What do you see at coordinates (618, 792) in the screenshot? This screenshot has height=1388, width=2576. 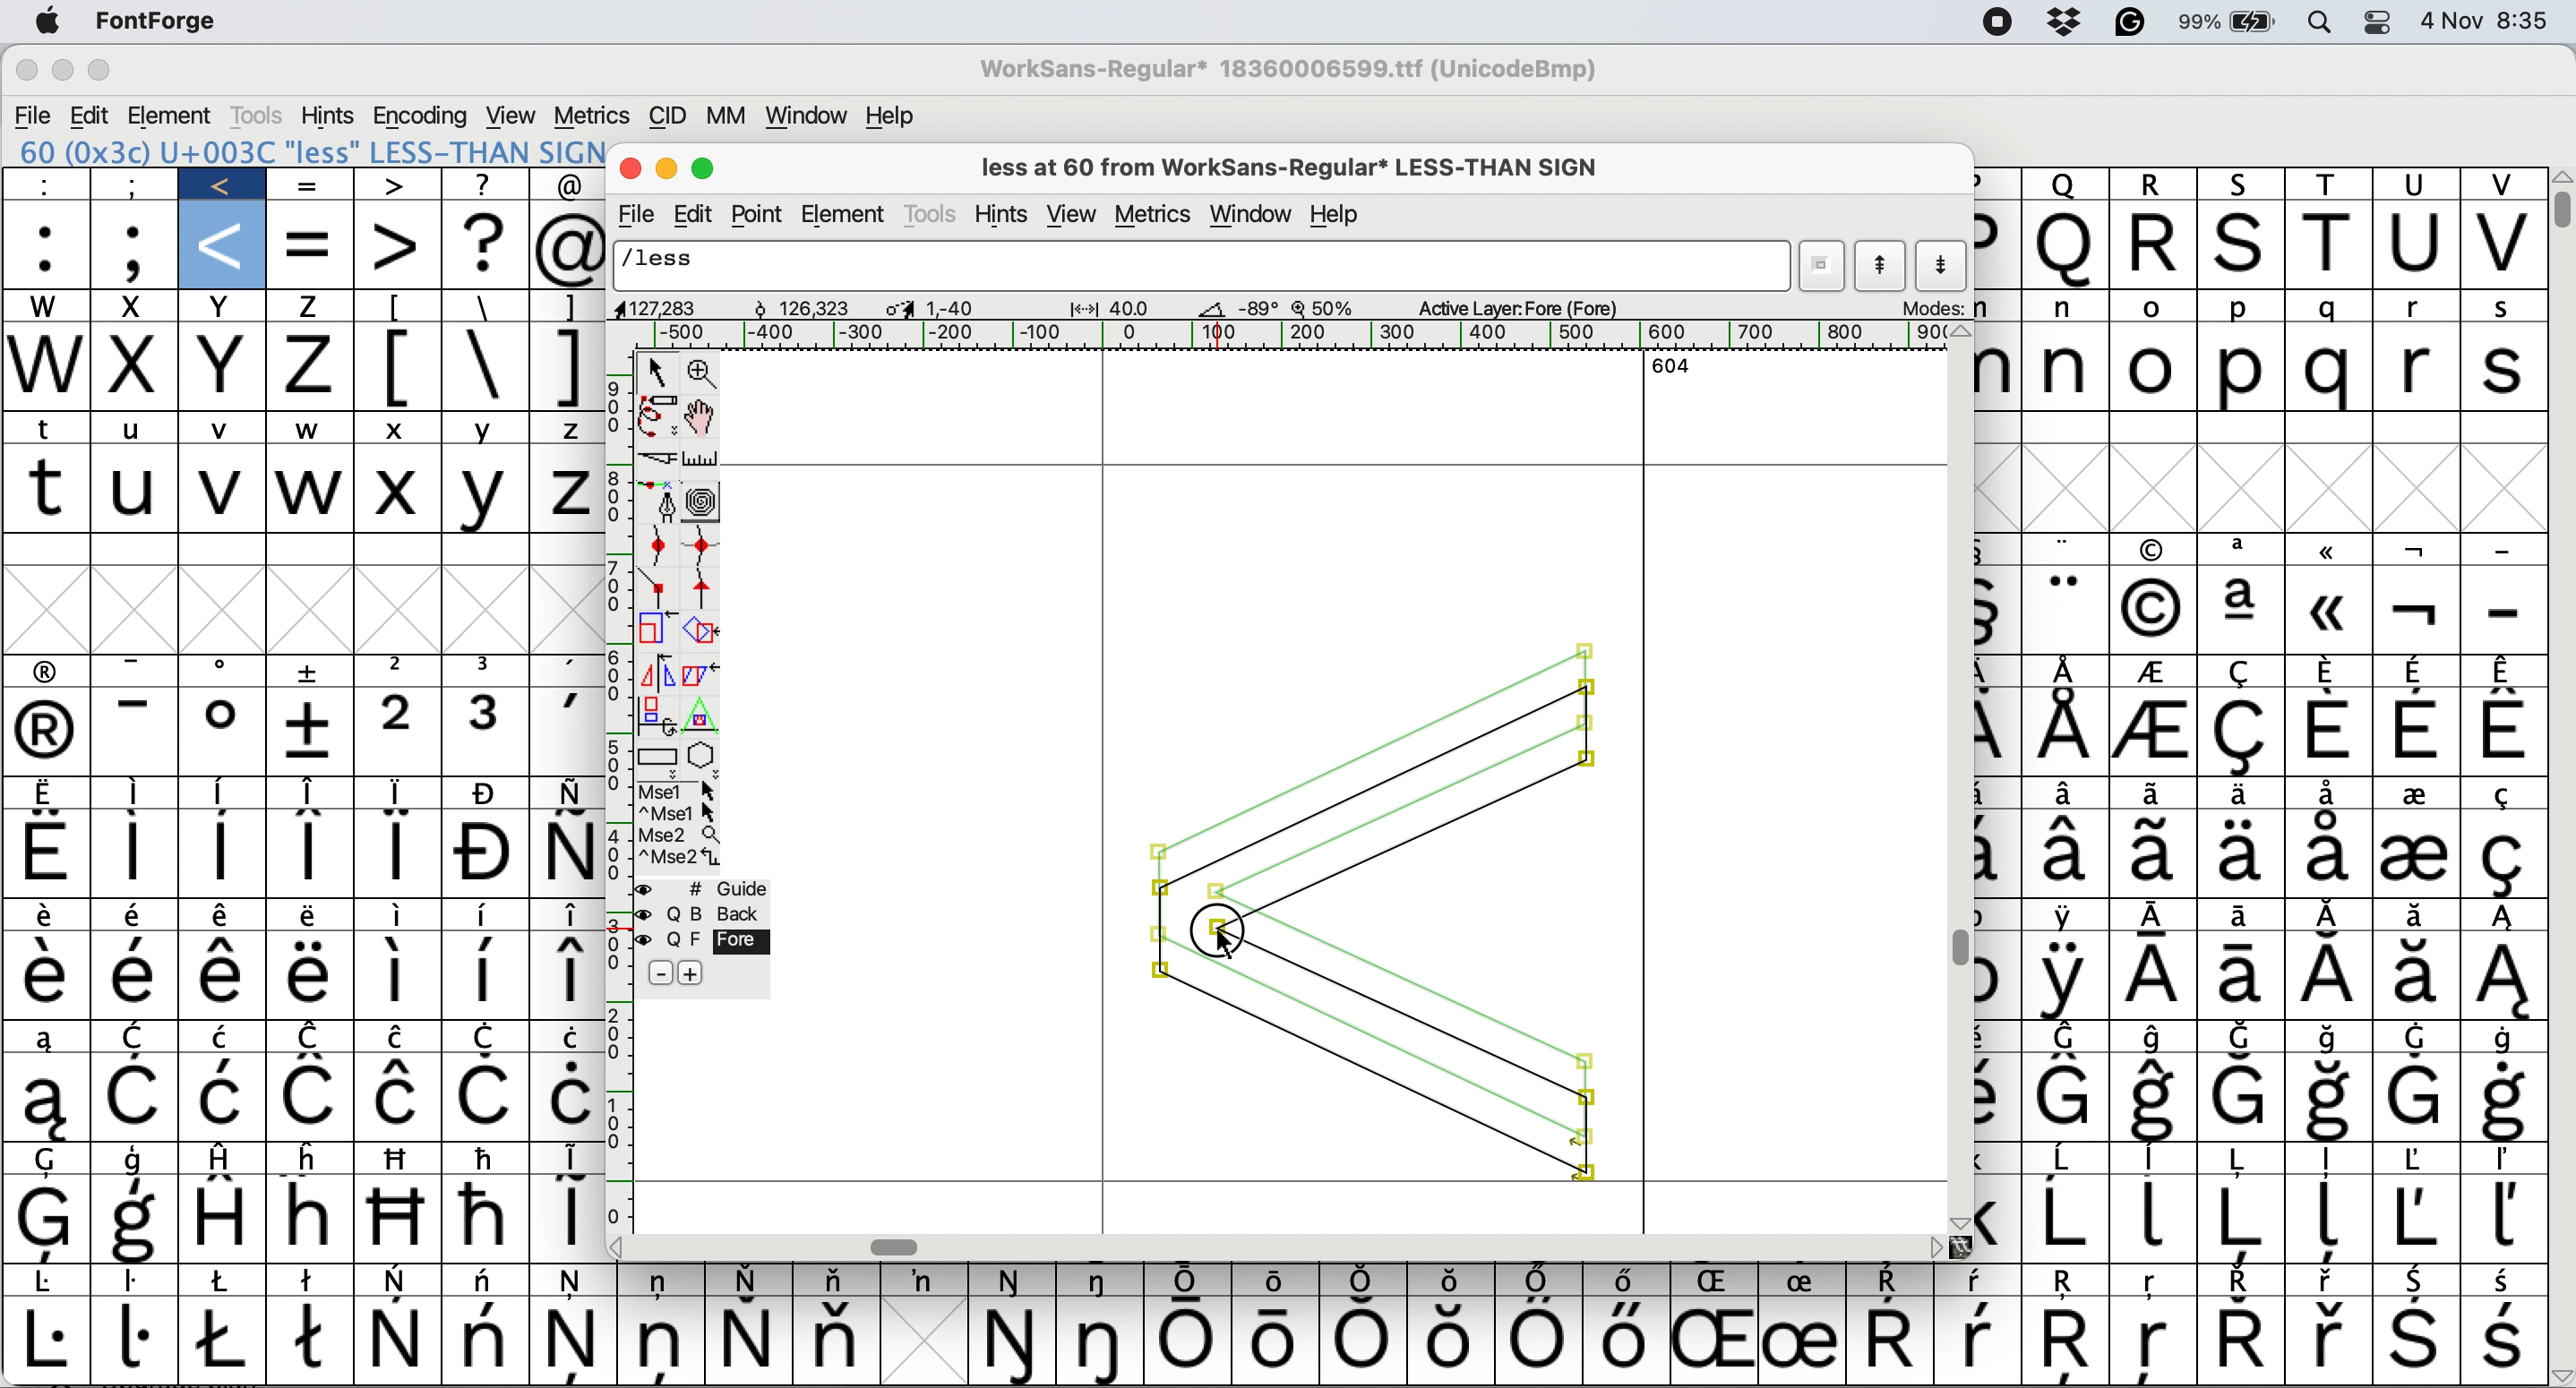 I see `vertical scale` at bounding box center [618, 792].